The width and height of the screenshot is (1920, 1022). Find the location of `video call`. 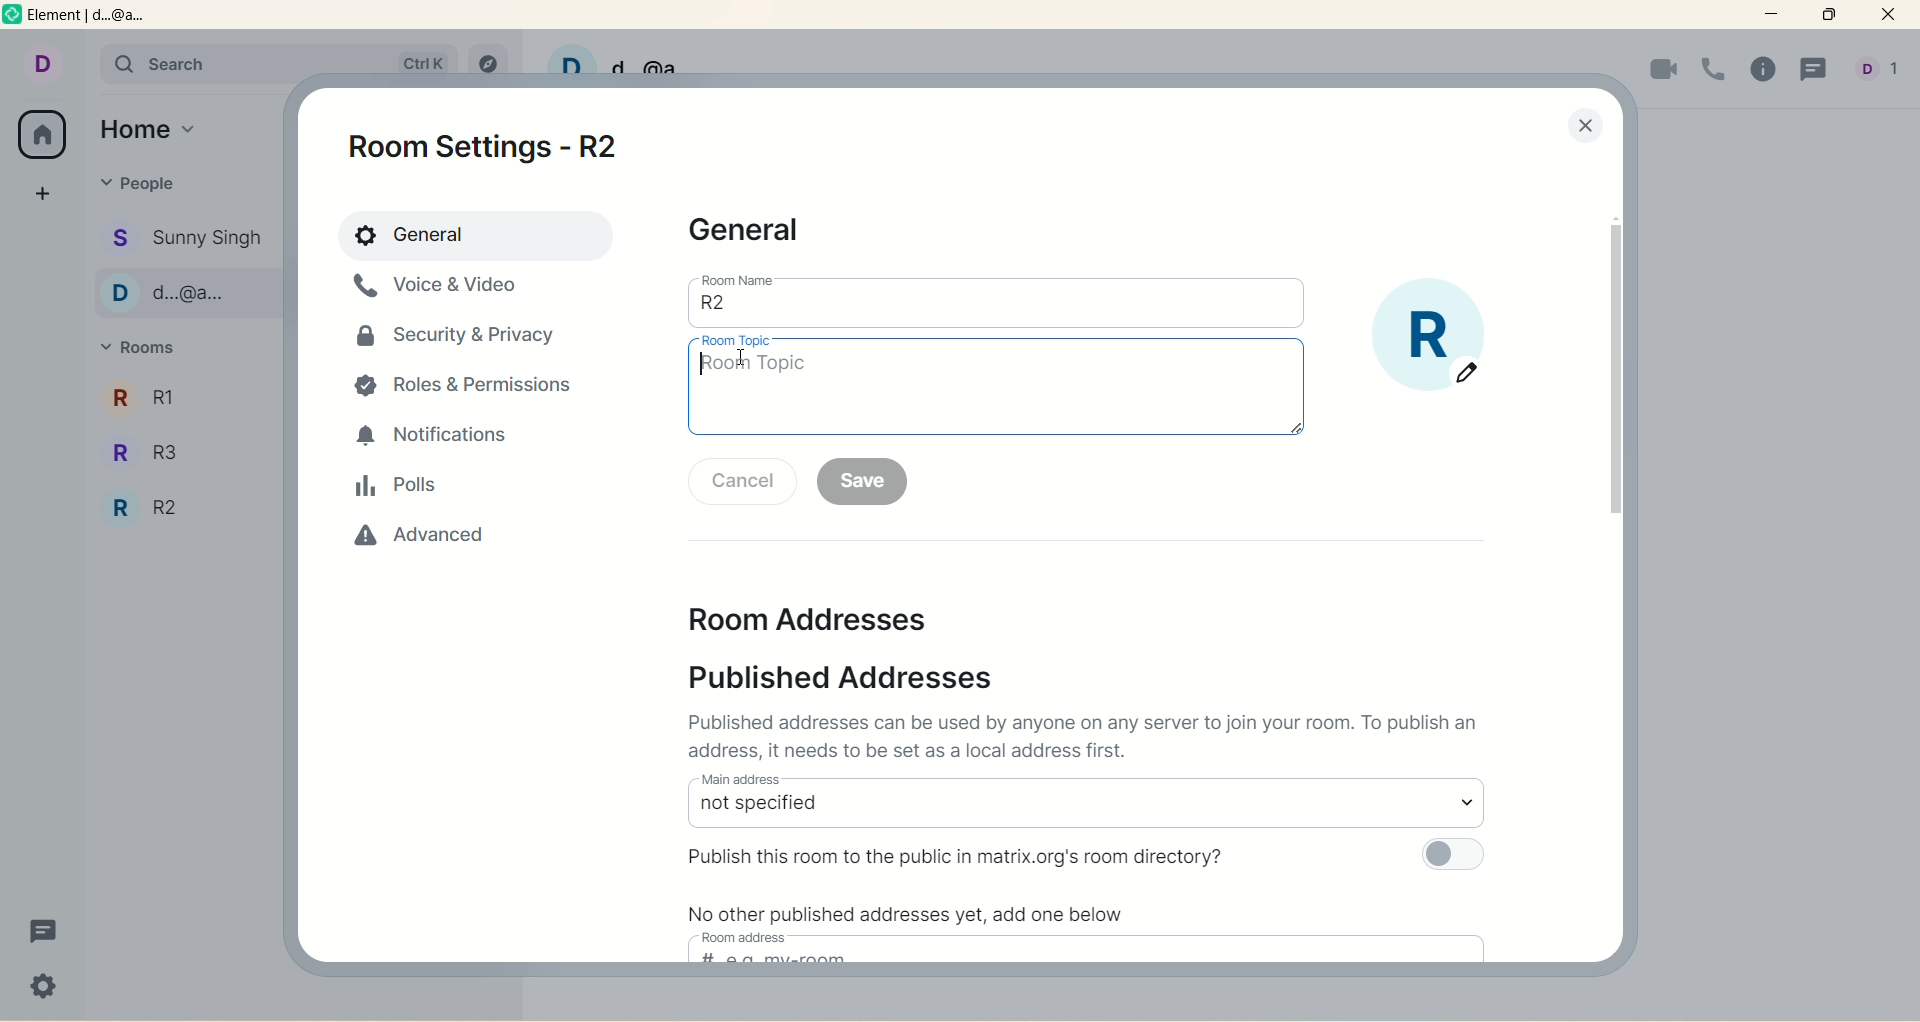

video call is located at coordinates (1661, 71).